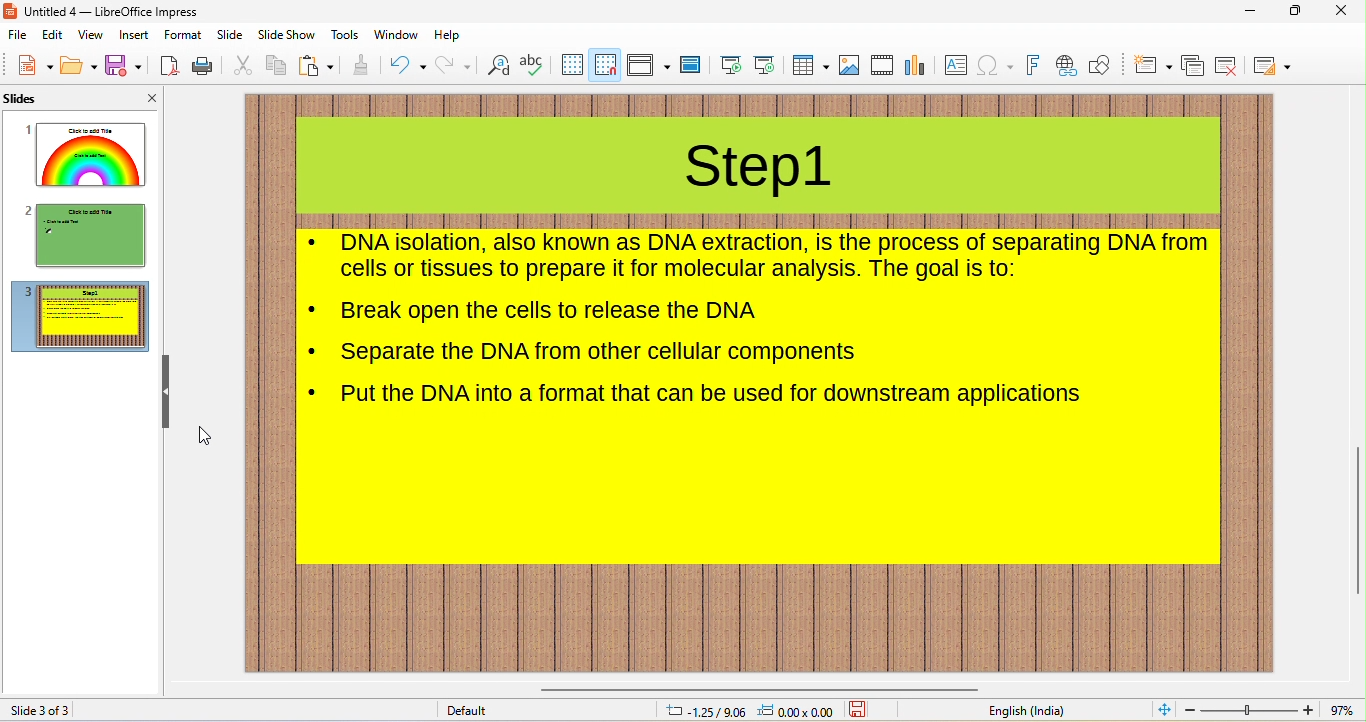 Image resolution: width=1366 pixels, height=722 pixels. What do you see at coordinates (273, 64) in the screenshot?
I see `copy` at bounding box center [273, 64].